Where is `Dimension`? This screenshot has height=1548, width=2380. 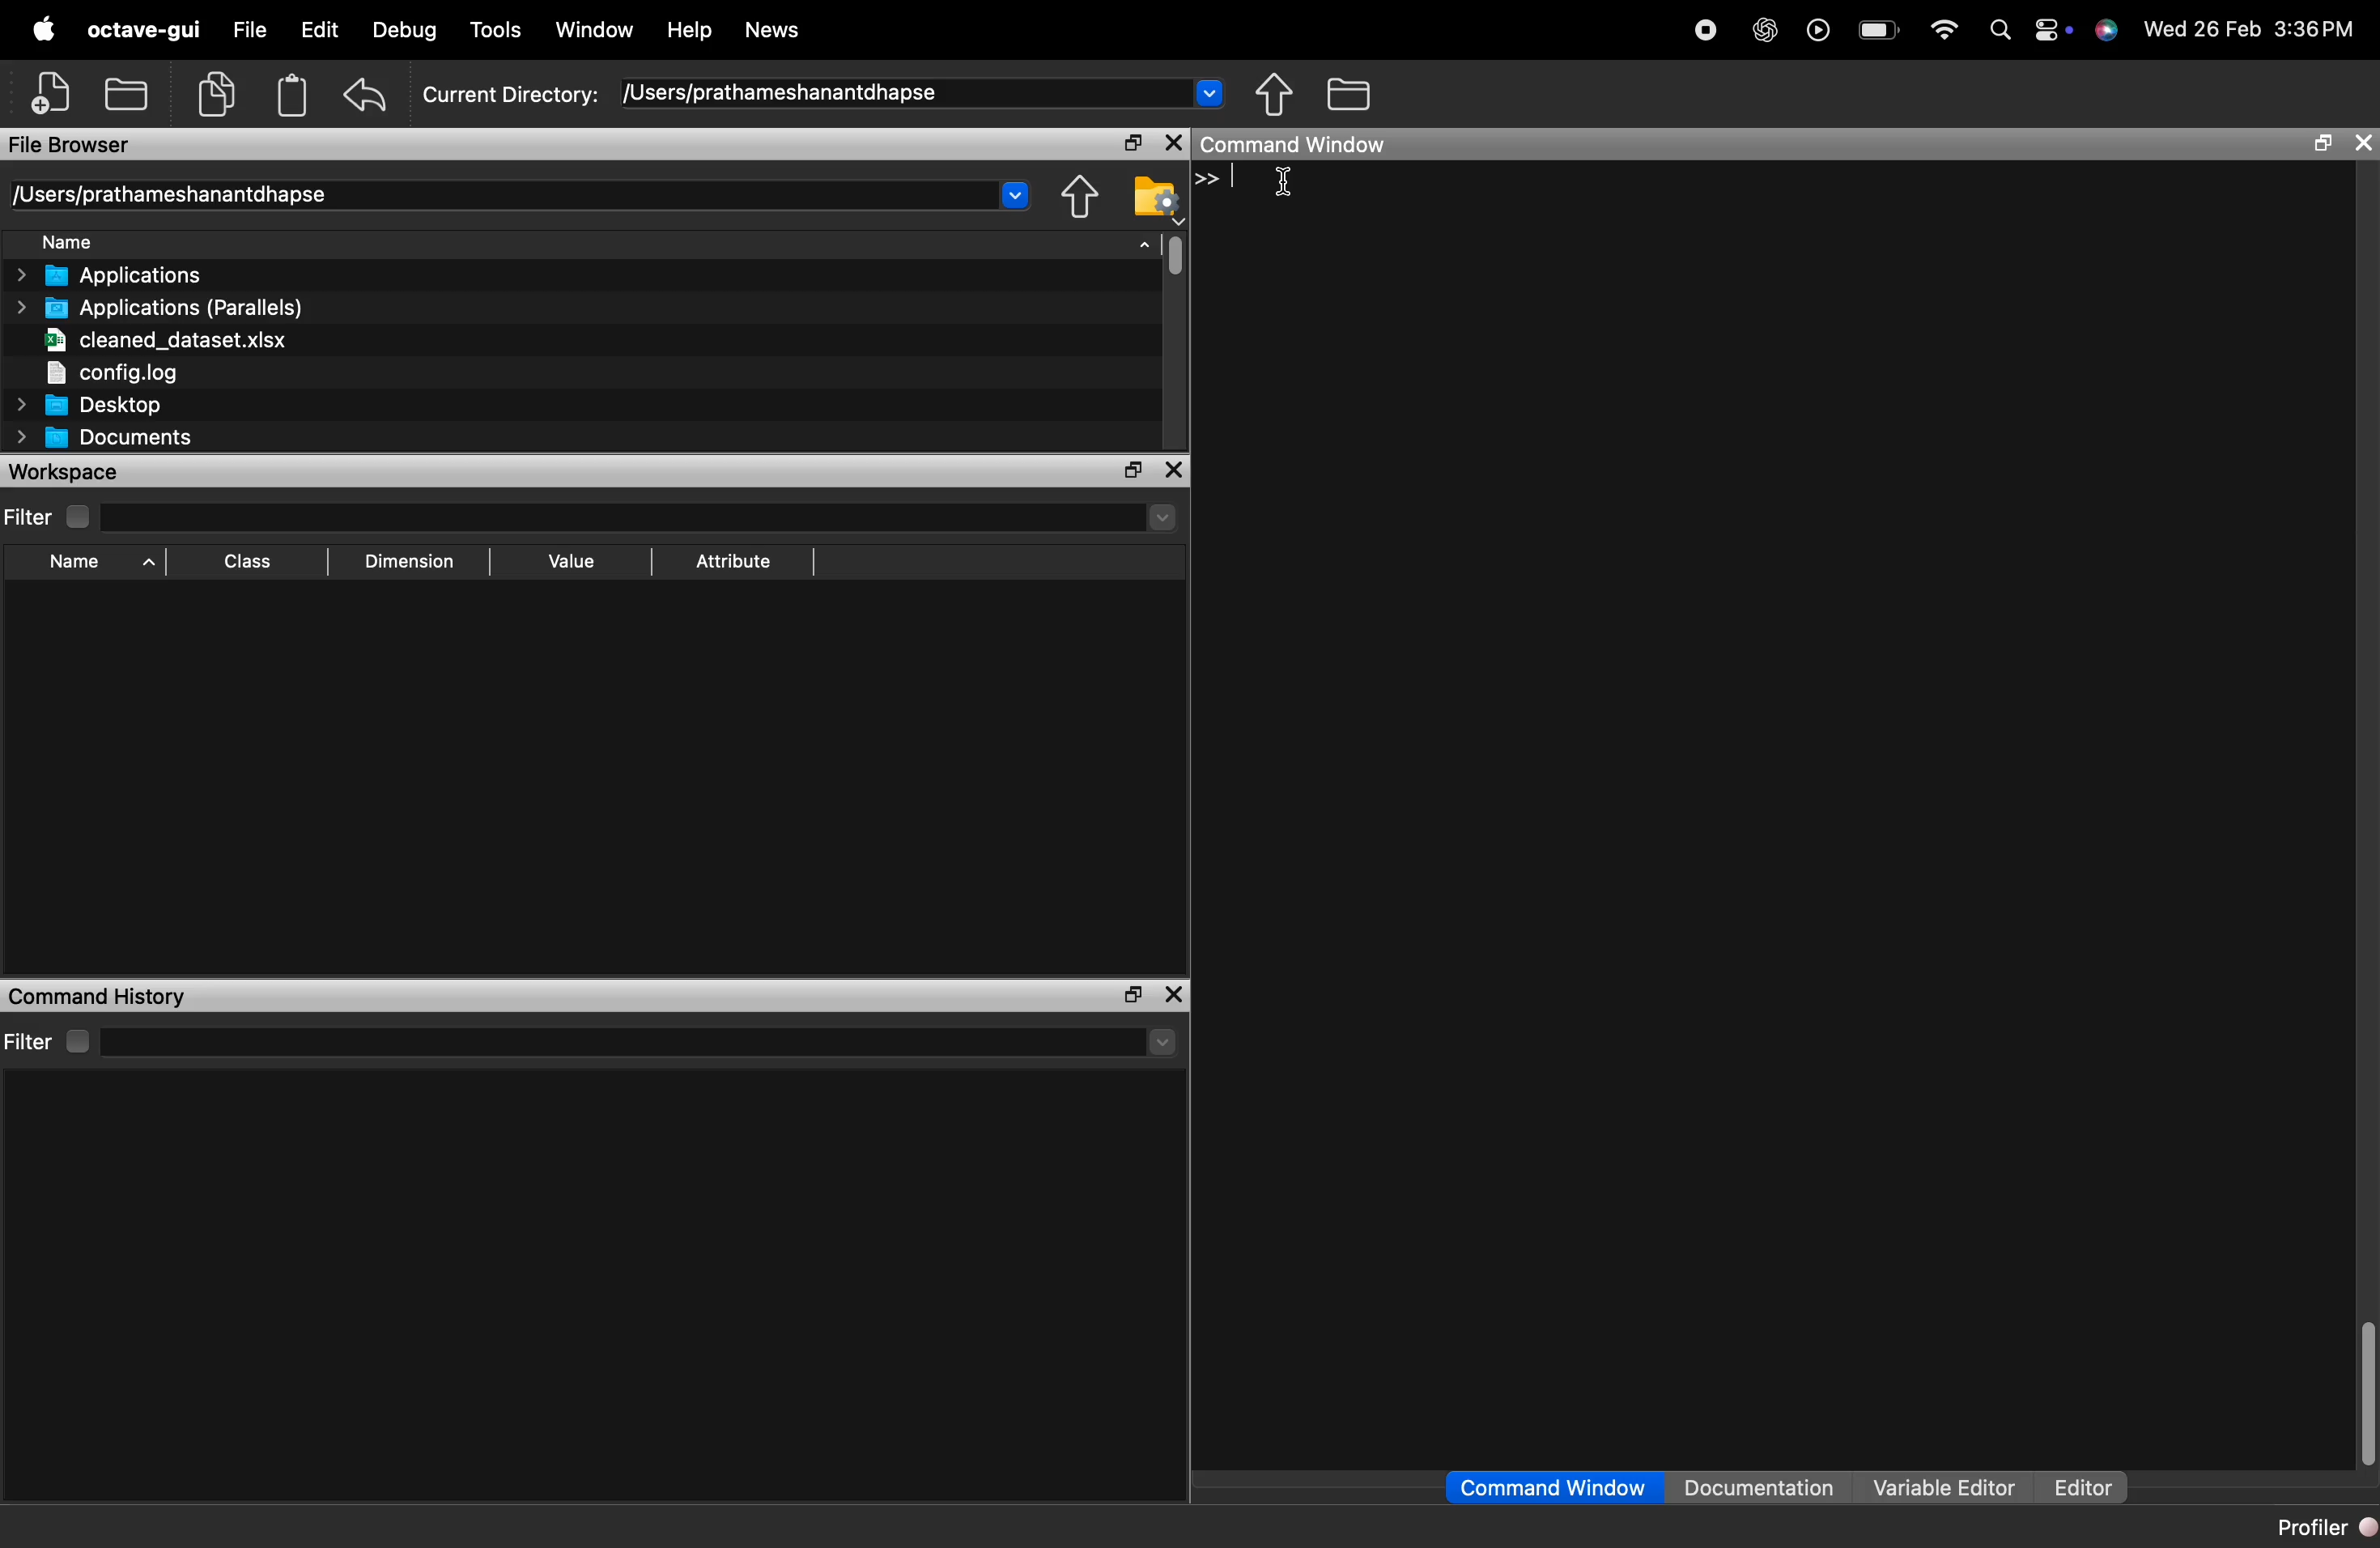 Dimension is located at coordinates (405, 562).